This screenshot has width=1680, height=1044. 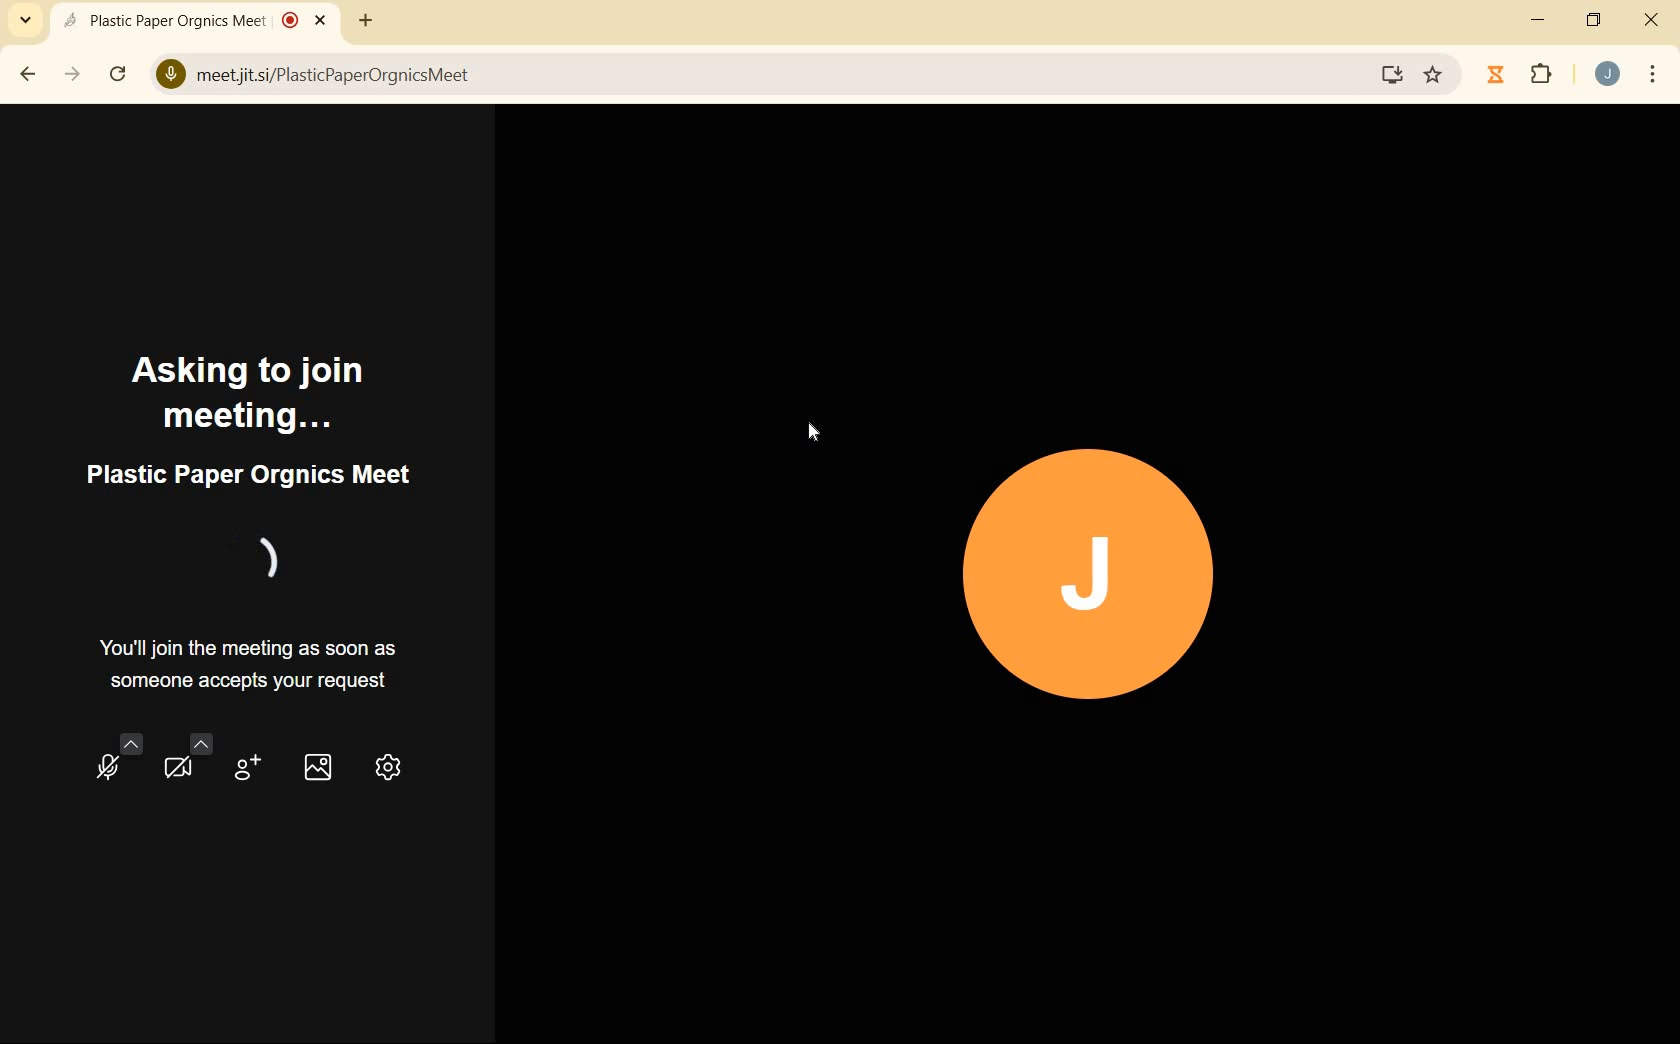 What do you see at coordinates (116, 764) in the screenshot?
I see `microphone` at bounding box center [116, 764].